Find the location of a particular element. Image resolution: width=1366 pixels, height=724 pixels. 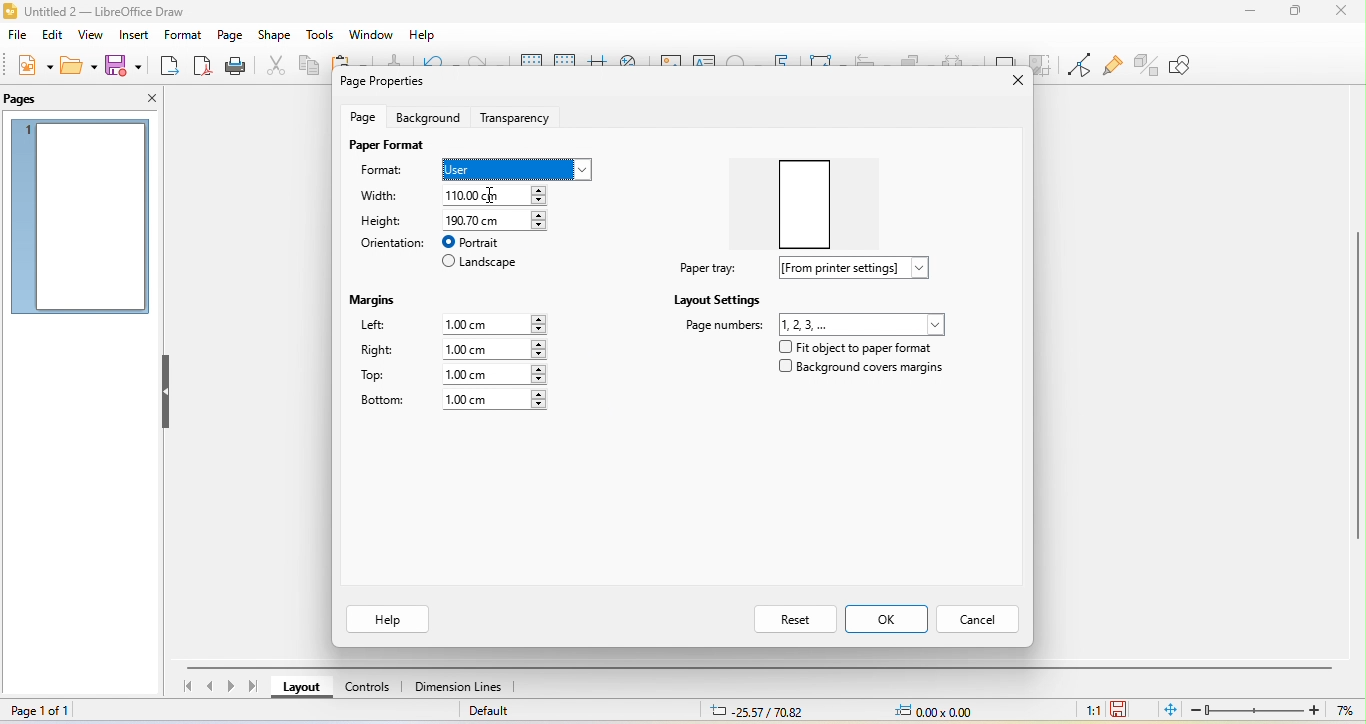

layout settings is located at coordinates (718, 299).